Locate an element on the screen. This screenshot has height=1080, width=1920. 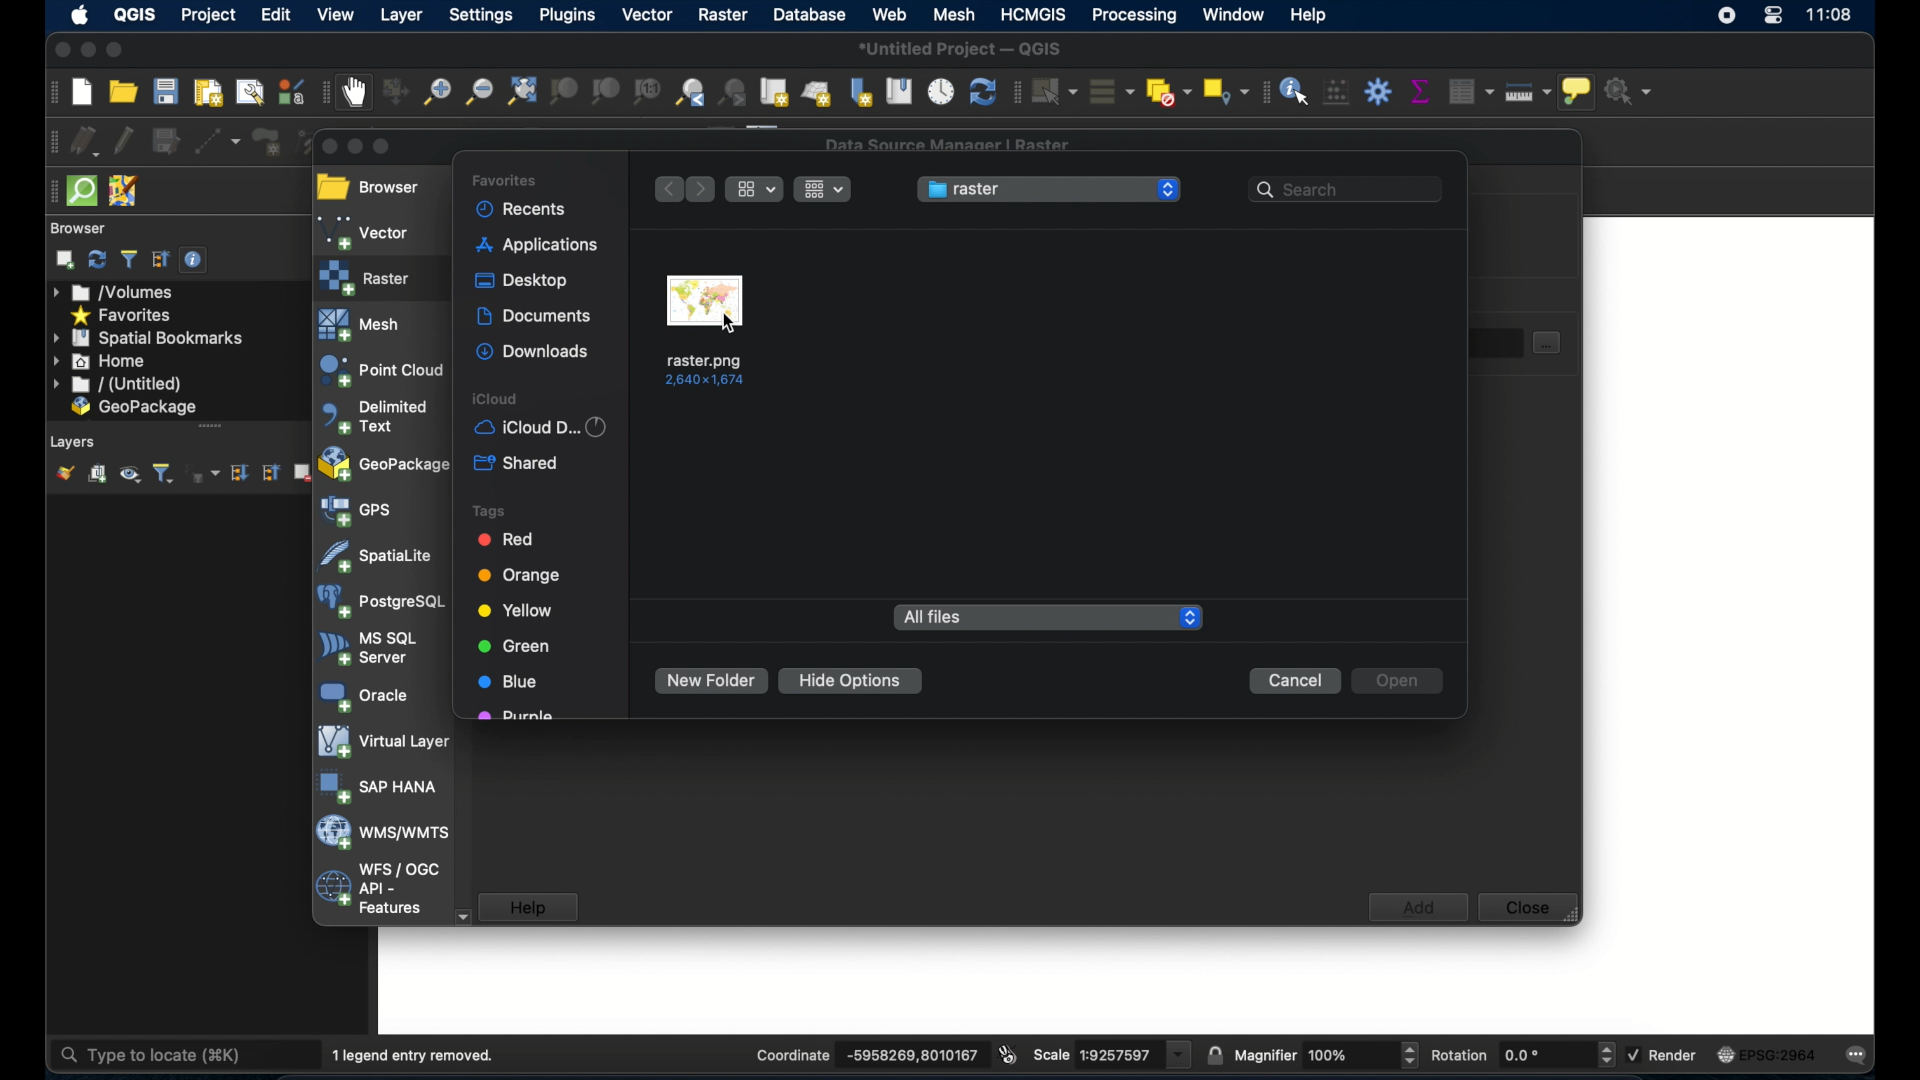
raster menu is located at coordinates (1048, 189).